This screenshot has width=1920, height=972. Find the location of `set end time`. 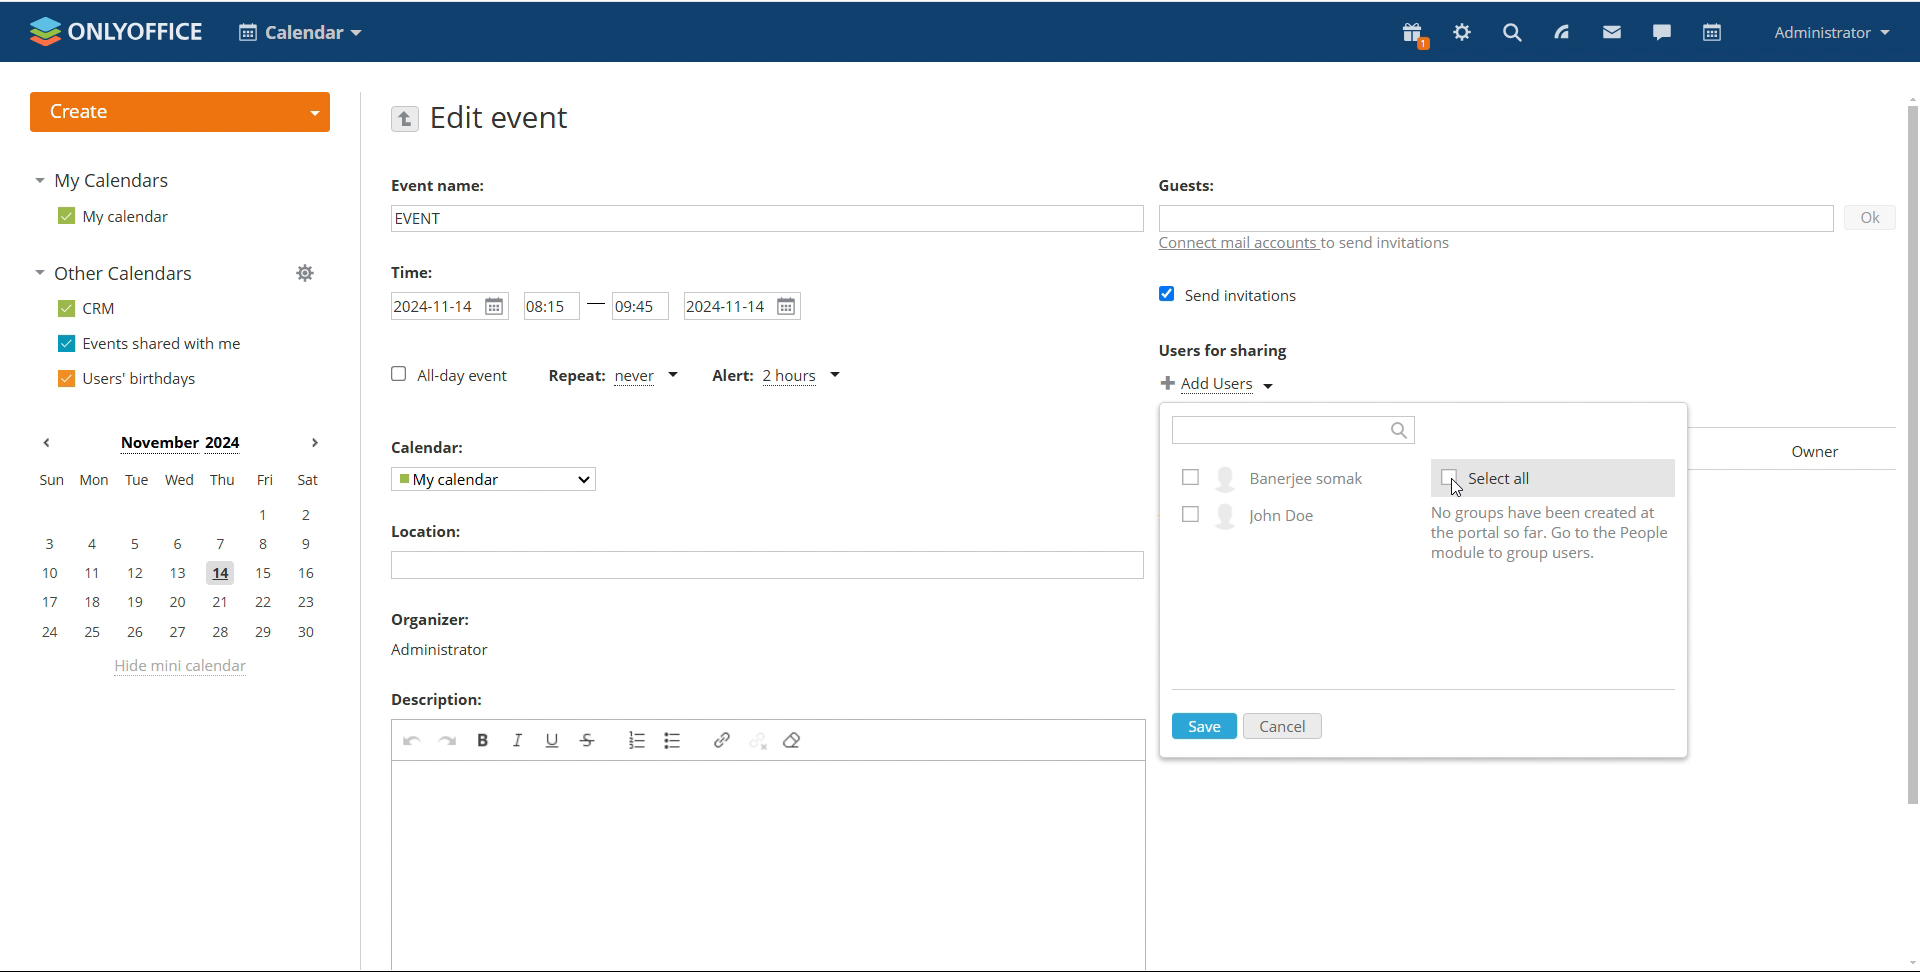

set end time is located at coordinates (639, 305).